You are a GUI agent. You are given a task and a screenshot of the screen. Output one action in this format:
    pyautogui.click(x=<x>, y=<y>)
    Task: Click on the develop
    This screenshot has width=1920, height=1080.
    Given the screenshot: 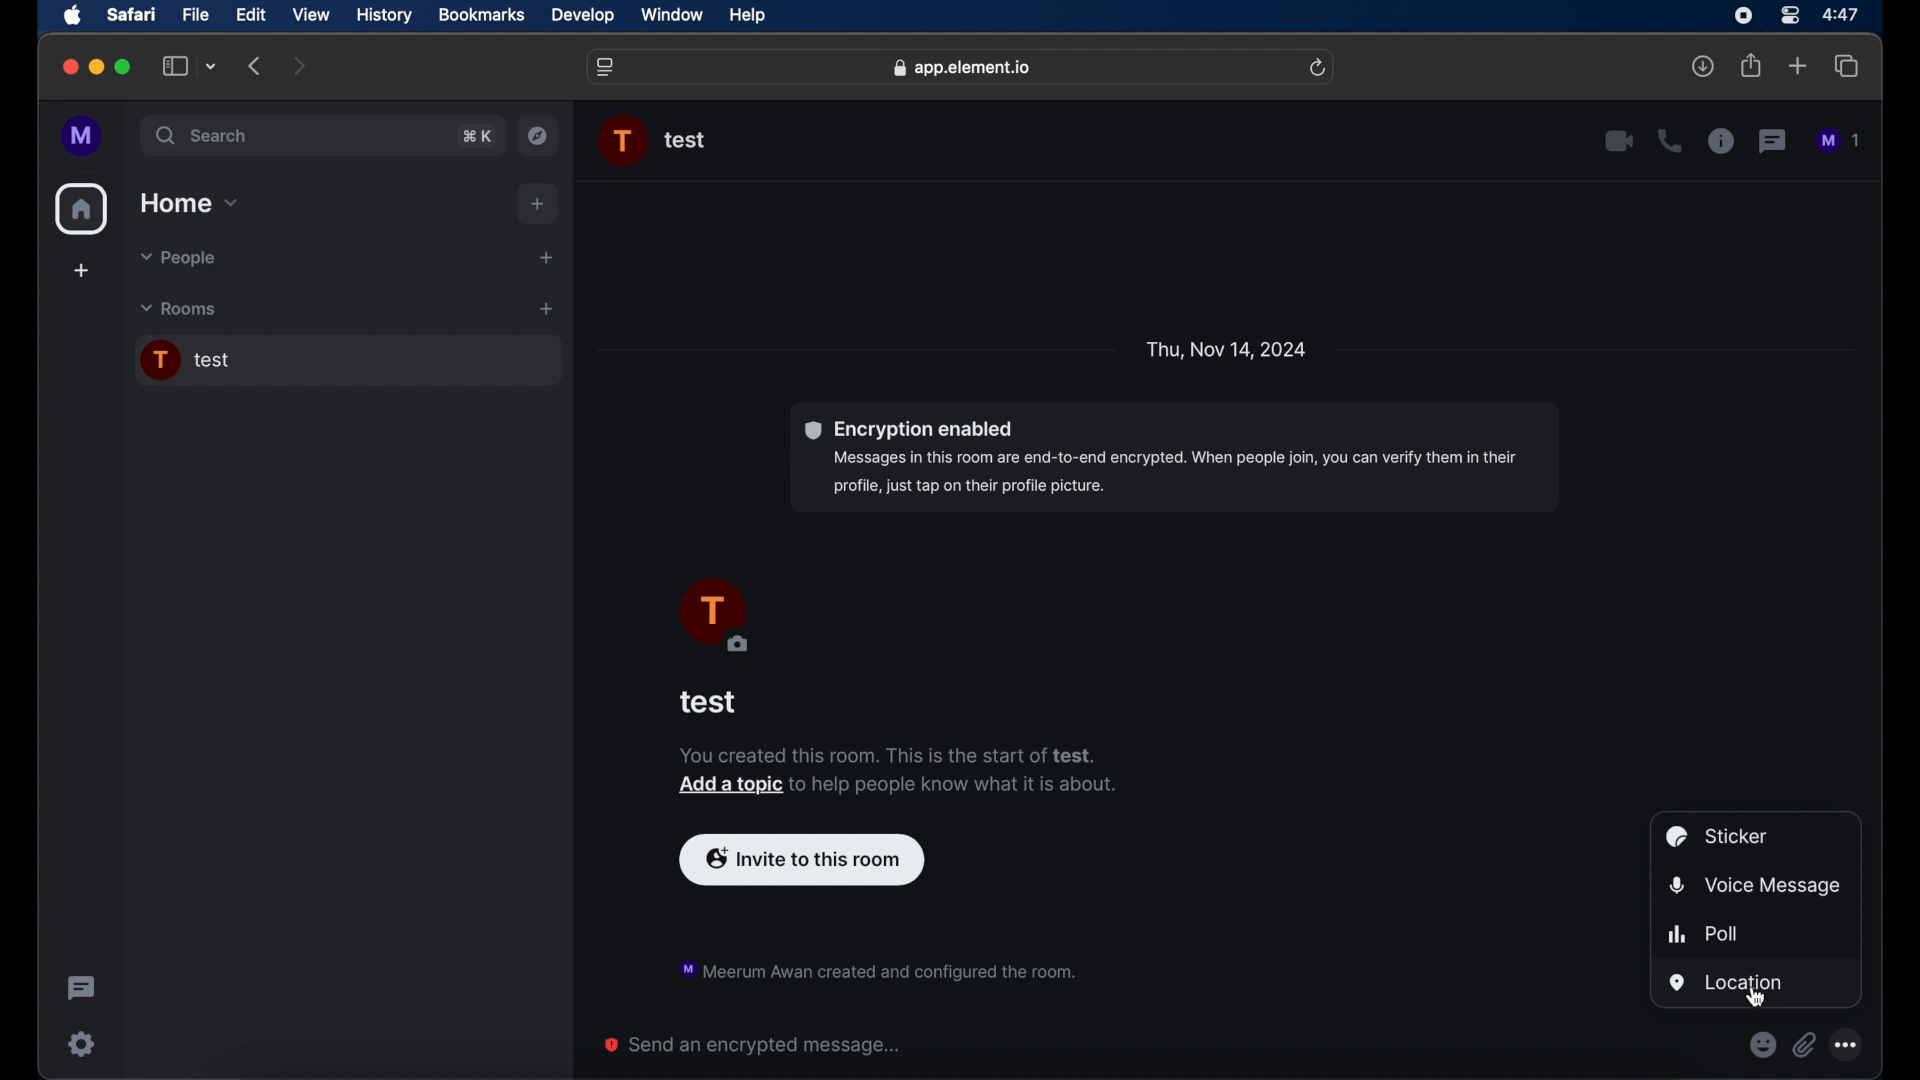 What is the action you would take?
    pyautogui.click(x=583, y=16)
    